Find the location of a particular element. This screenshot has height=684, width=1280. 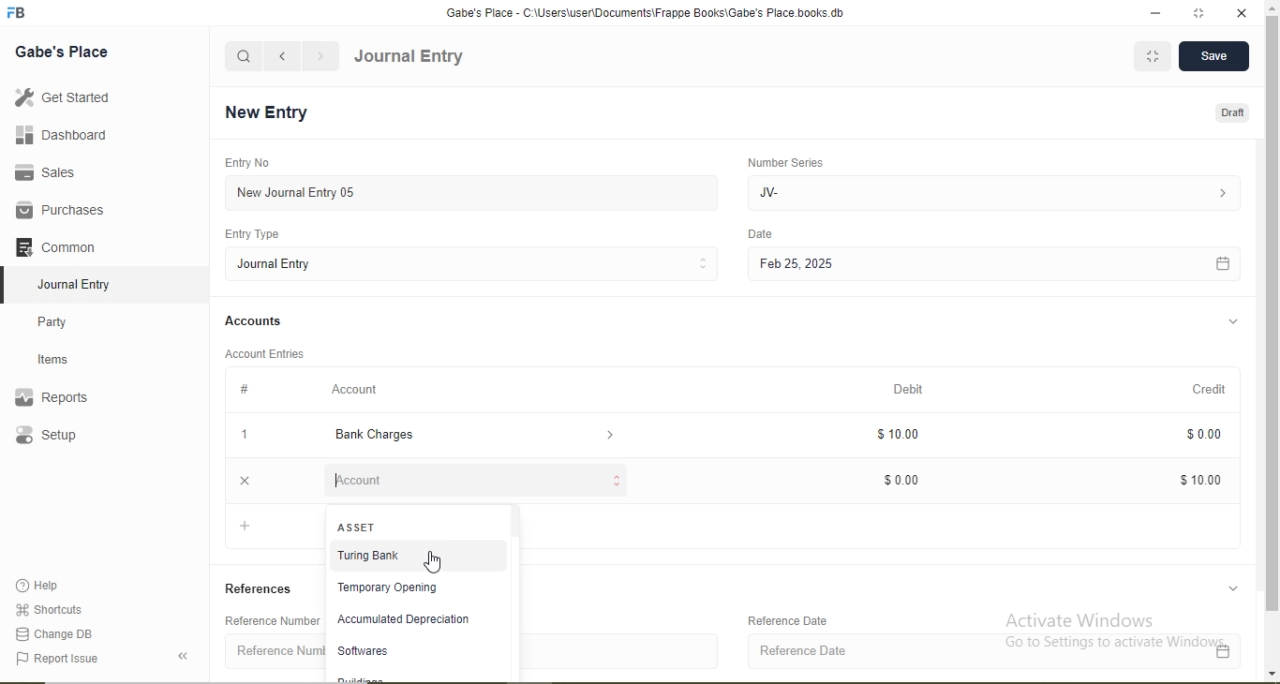

Debit is located at coordinates (922, 390).